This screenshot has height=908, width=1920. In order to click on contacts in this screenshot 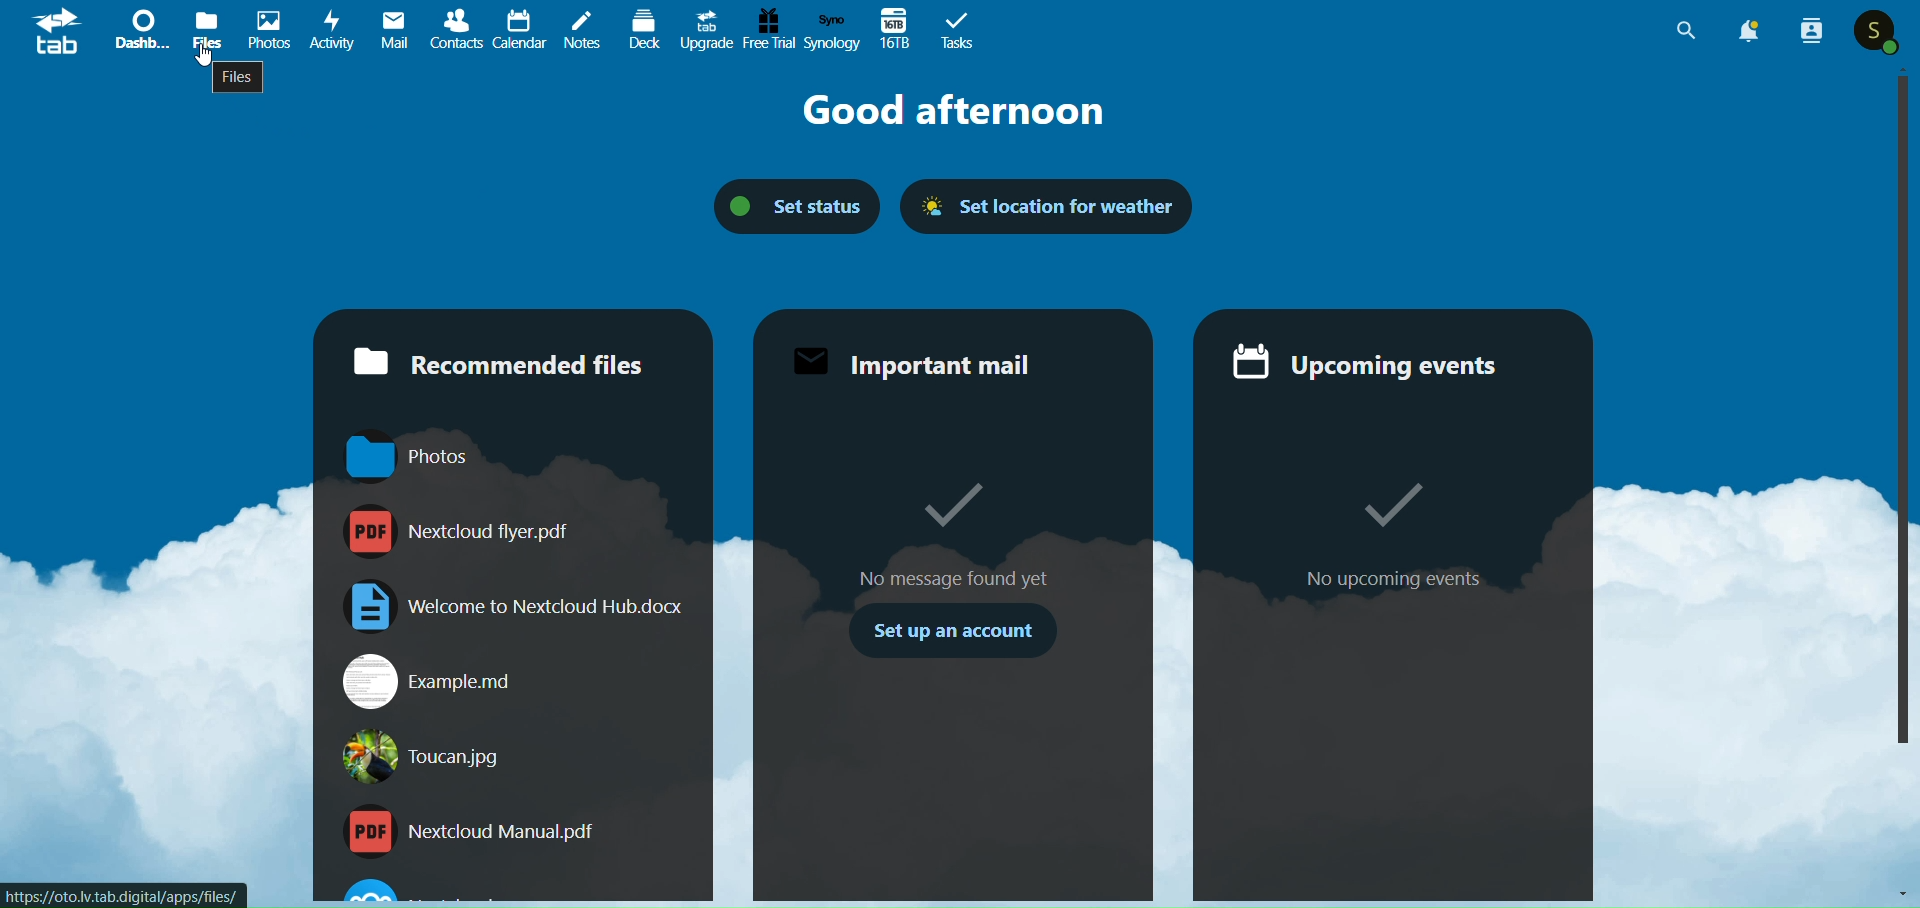, I will do `click(456, 30)`.